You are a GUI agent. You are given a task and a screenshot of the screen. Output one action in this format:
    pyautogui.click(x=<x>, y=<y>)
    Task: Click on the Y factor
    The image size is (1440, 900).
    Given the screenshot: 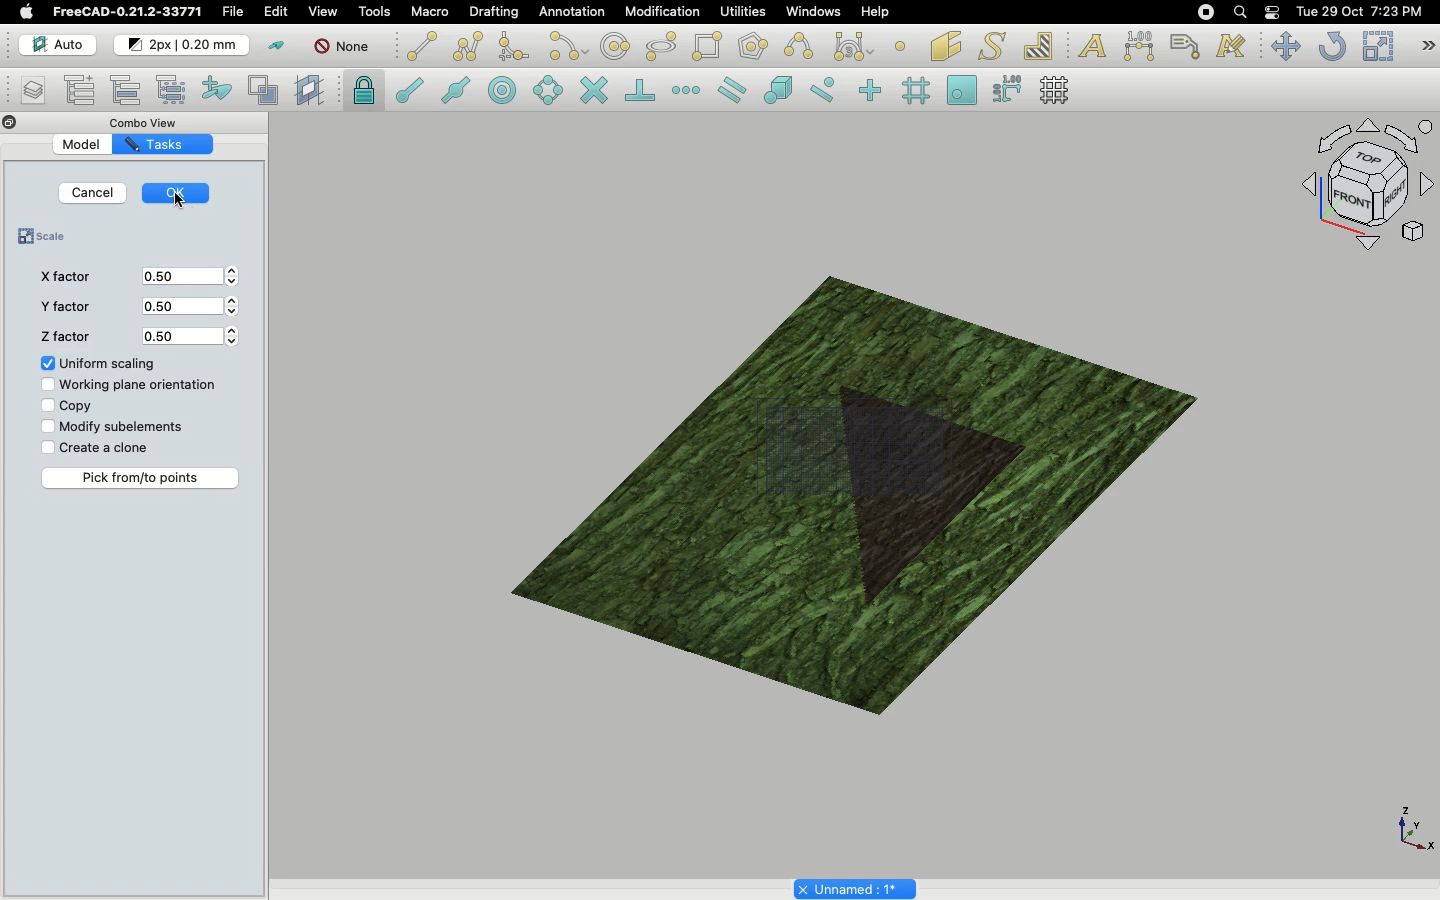 What is the action you would take?
    pyautogui.click(x=63, y=310)
    